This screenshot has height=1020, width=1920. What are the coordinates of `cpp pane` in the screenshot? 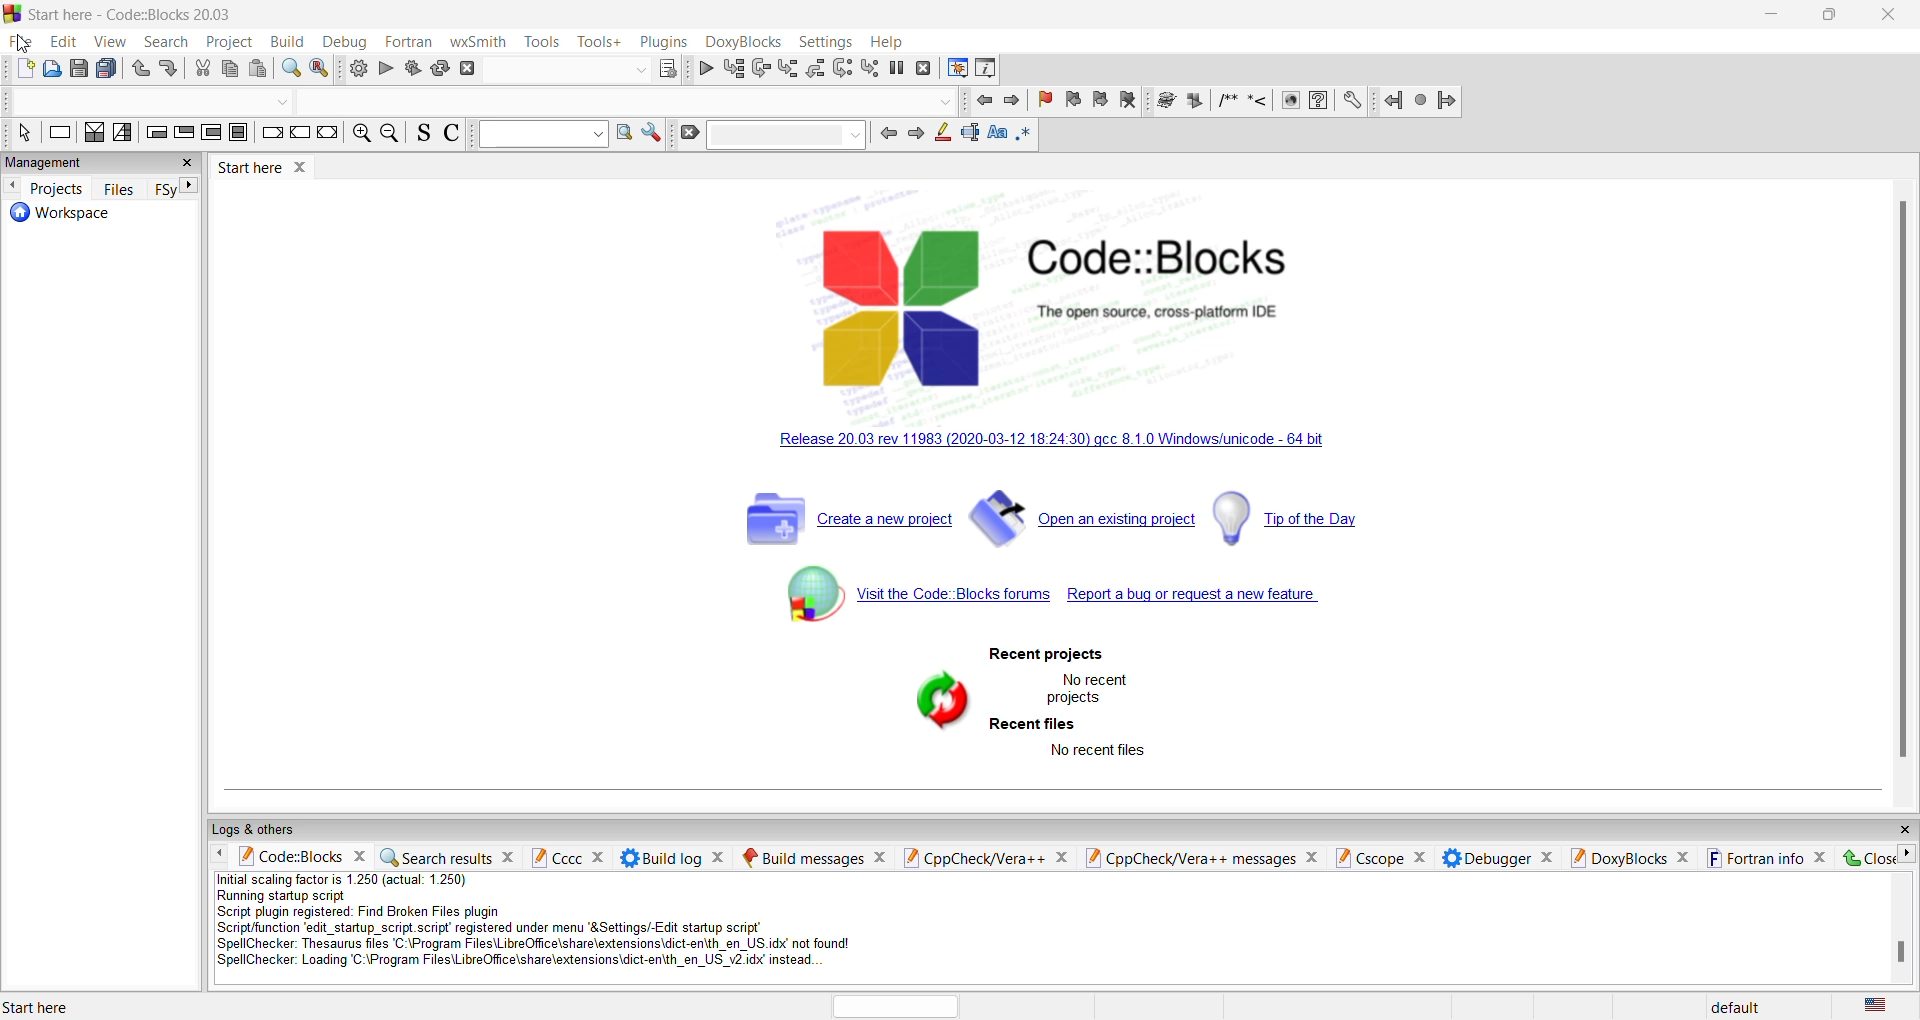 It's located at (976, 857).